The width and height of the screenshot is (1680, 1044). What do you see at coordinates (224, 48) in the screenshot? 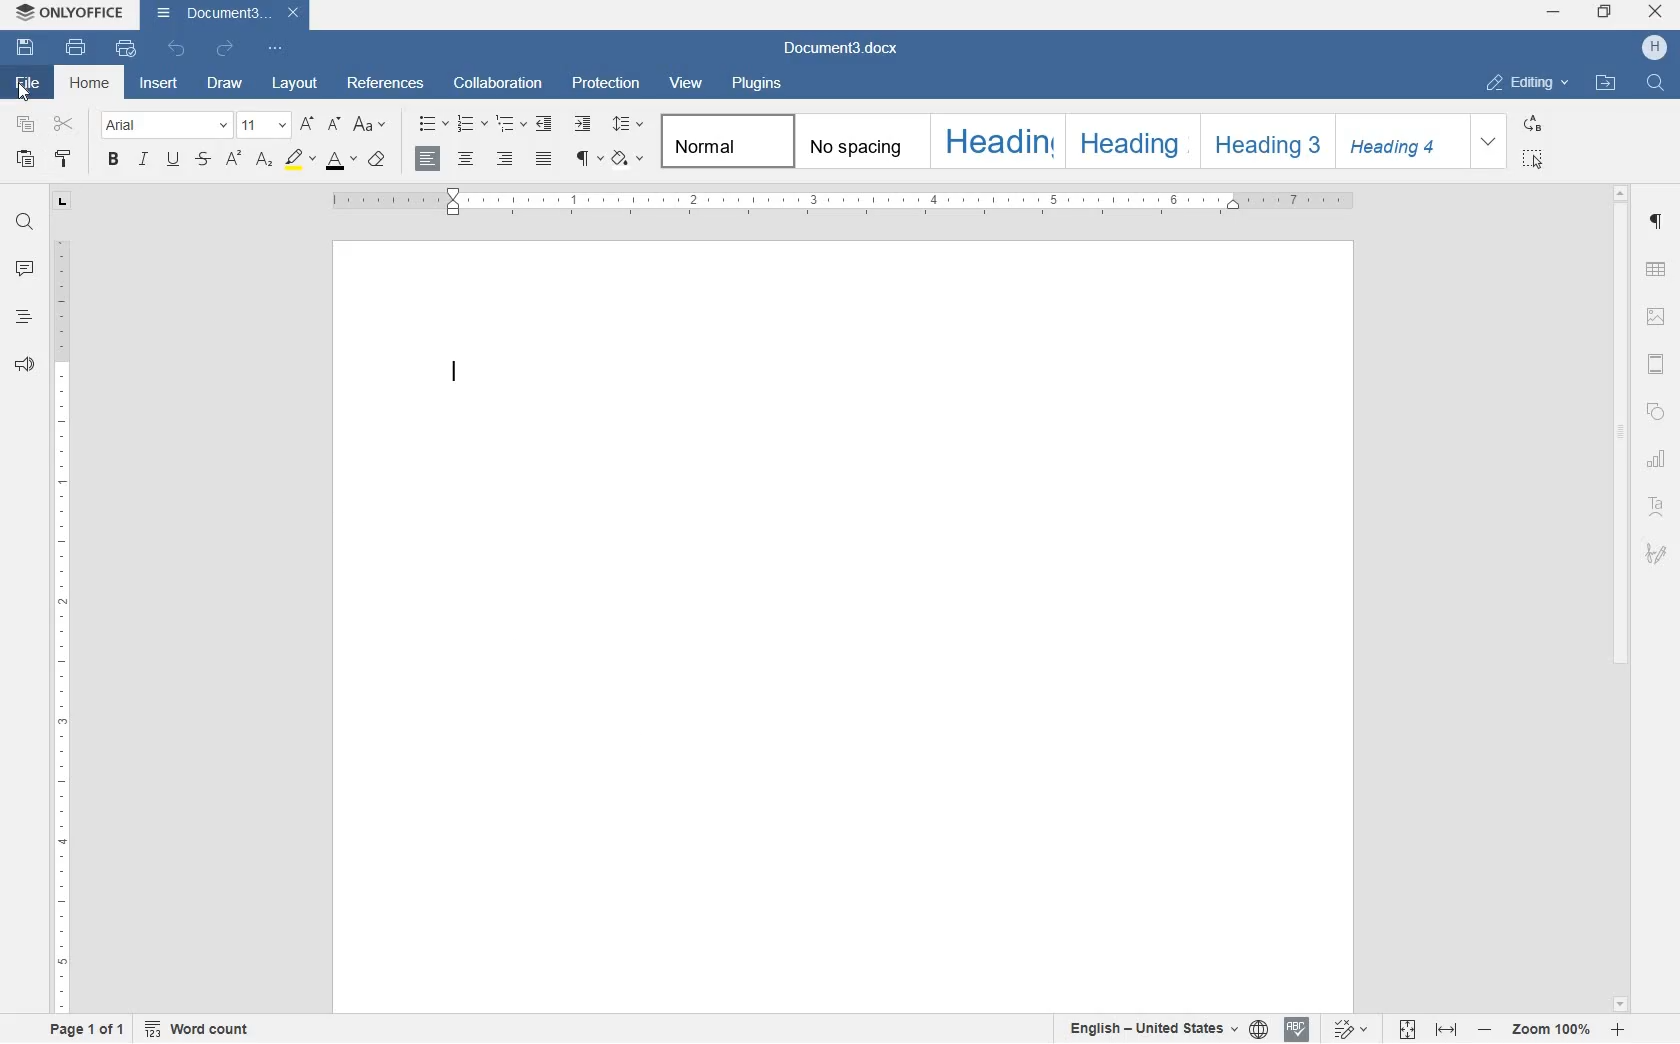
I see `redo` at bounding box center [224, 48].